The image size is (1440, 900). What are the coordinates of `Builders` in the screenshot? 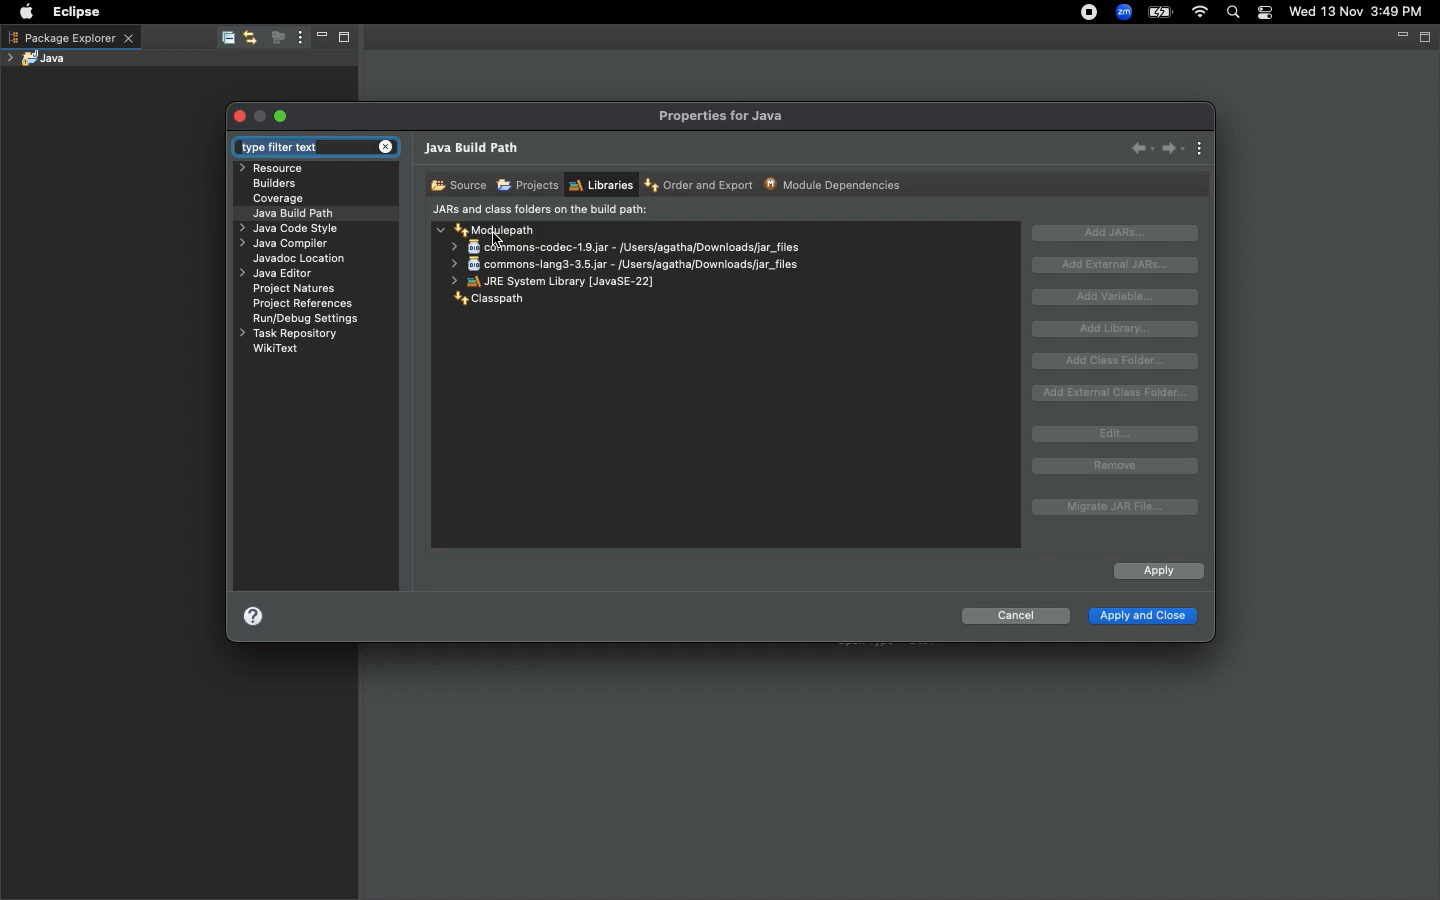 It's located at (275, 184).